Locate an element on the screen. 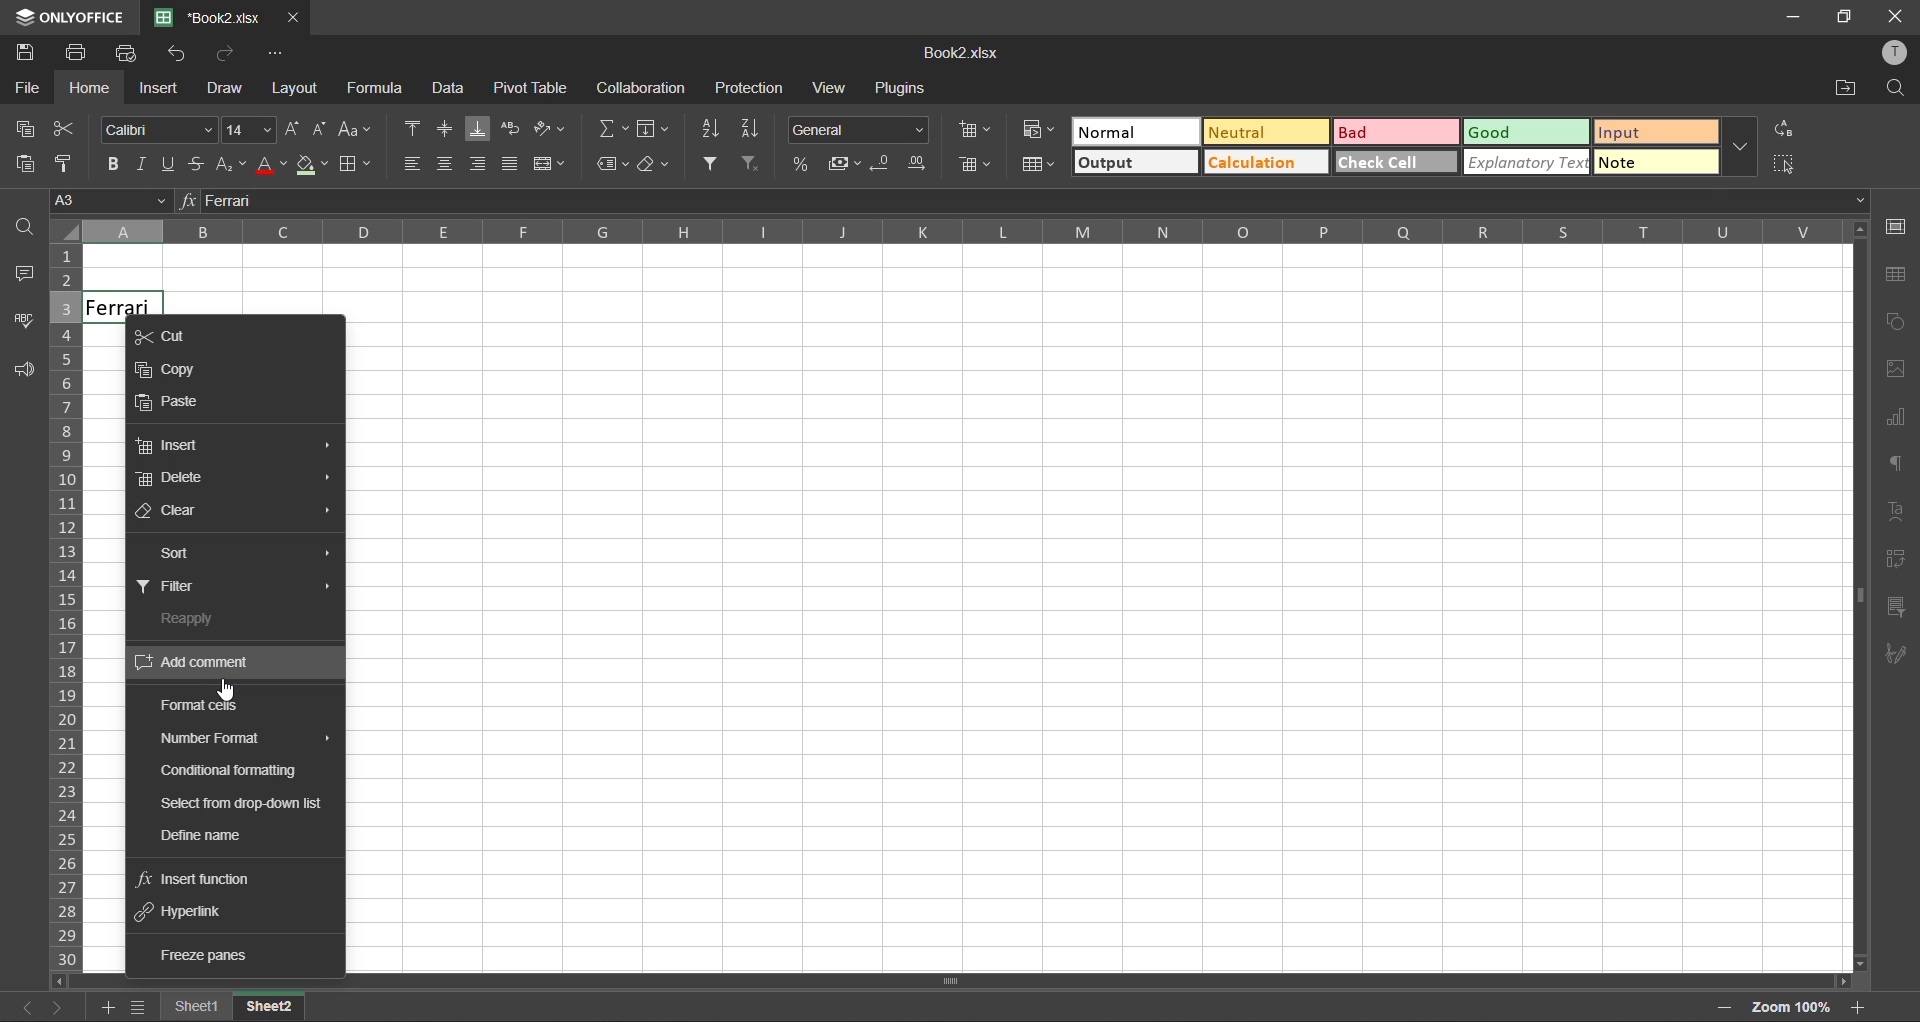 The image size is (1920, 1022). cell address is located at coordinates (113, 203).